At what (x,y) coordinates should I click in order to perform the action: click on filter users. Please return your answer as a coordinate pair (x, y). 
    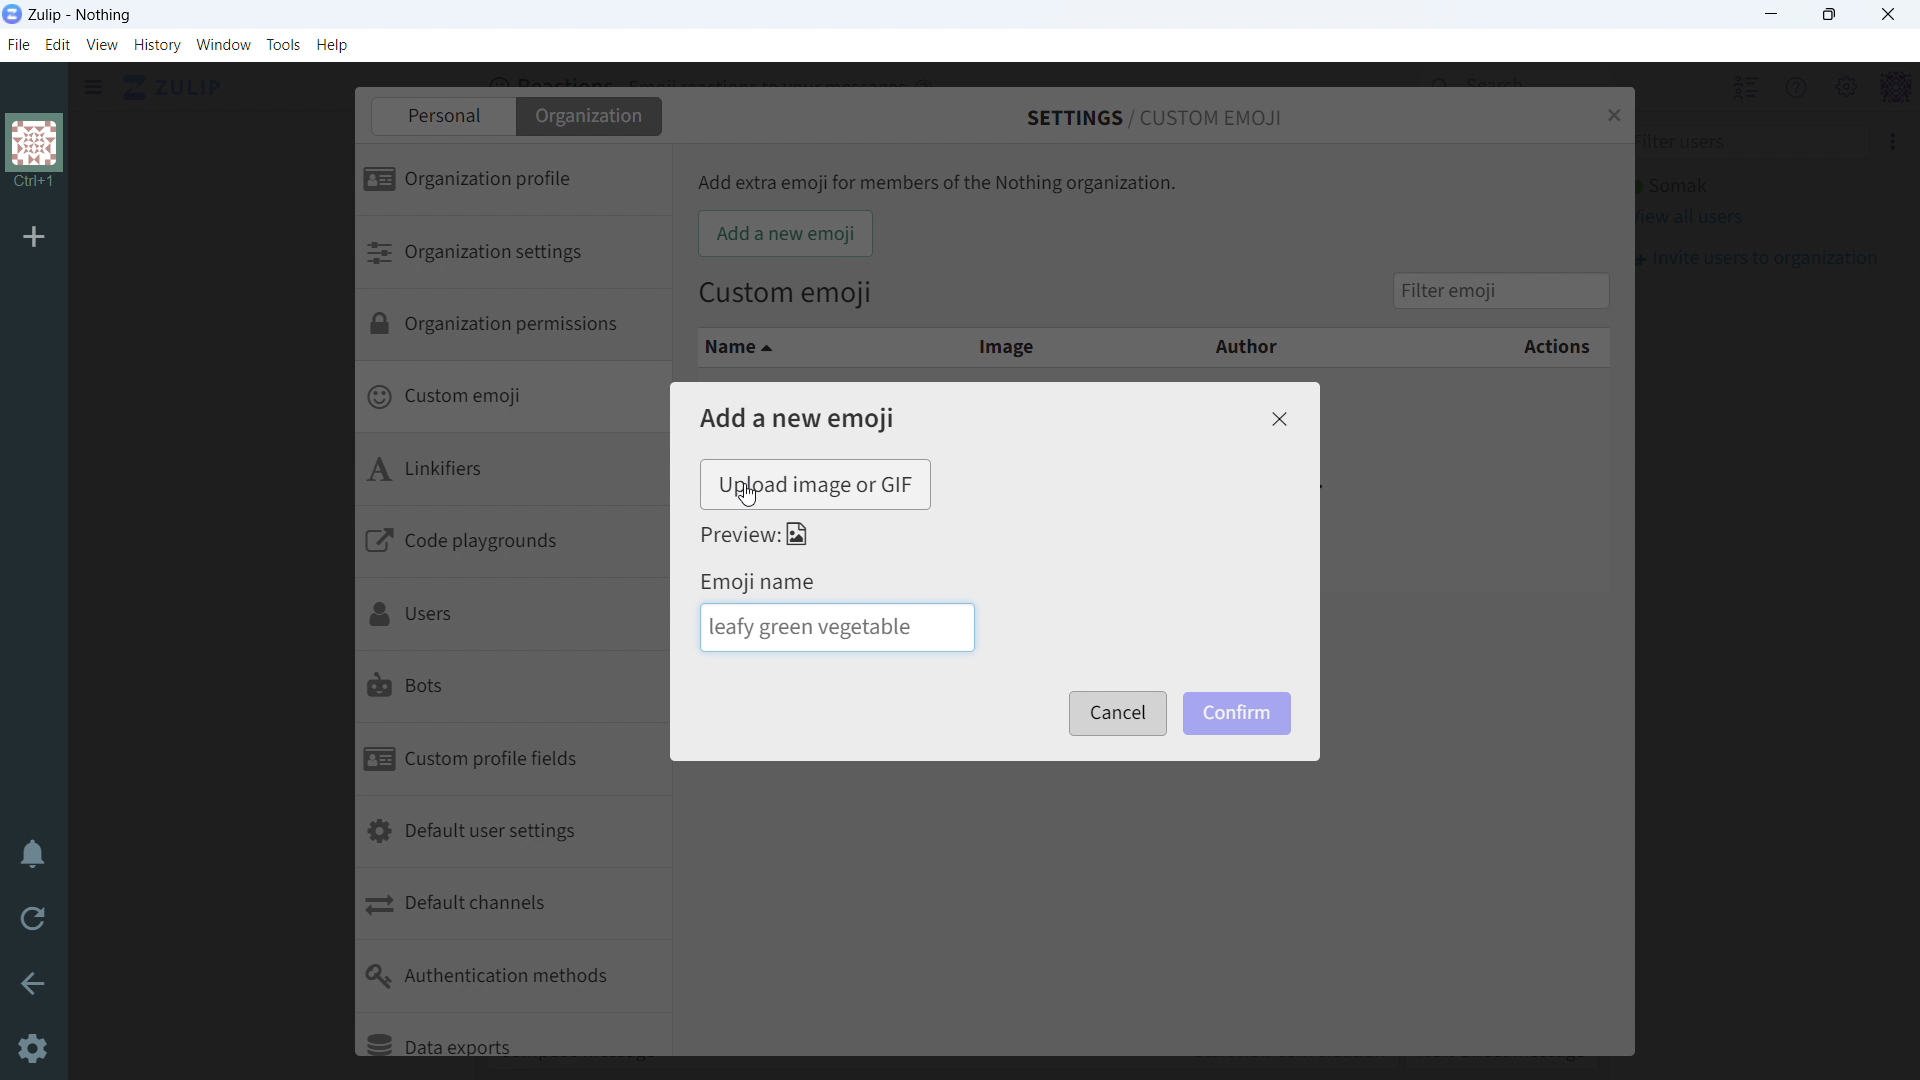
    Looking at the image, I should click on (1745, 143).